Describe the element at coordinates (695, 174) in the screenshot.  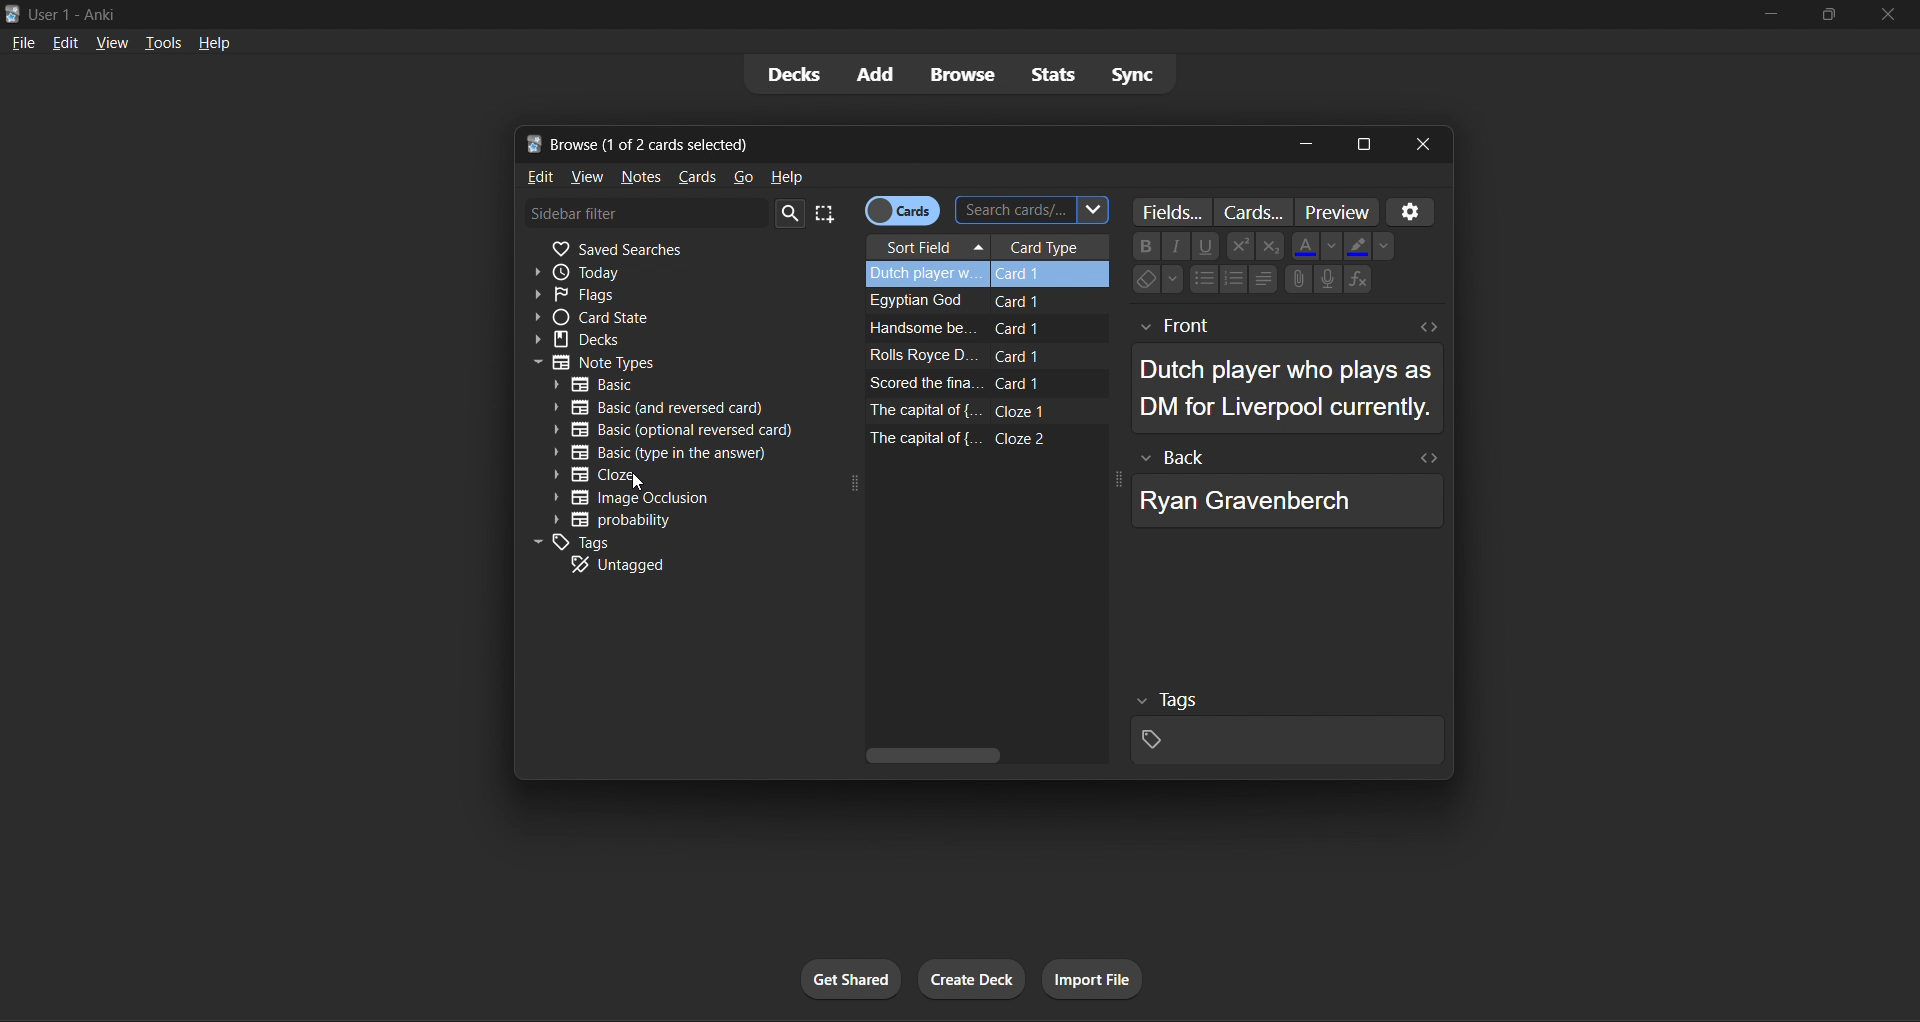
I see `cards` at that location.